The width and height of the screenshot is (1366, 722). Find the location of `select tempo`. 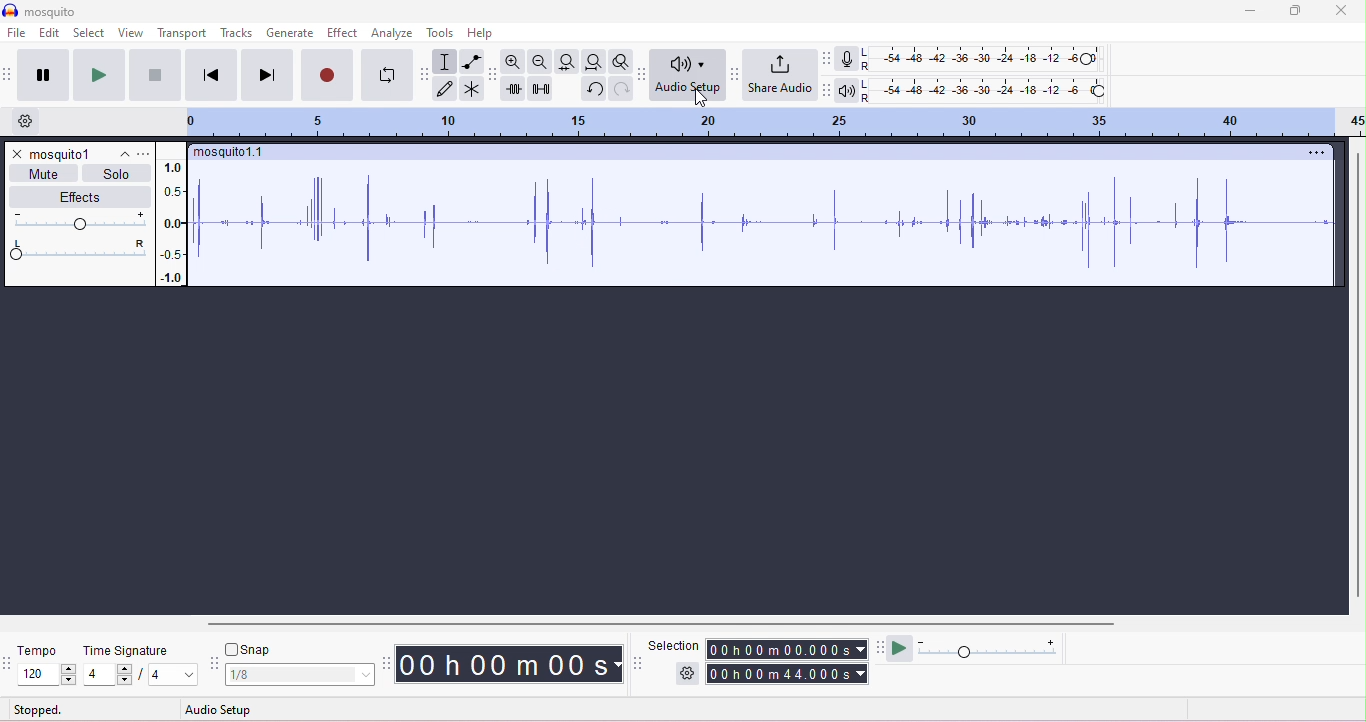

select tempo is located at coordinates (48, 675).